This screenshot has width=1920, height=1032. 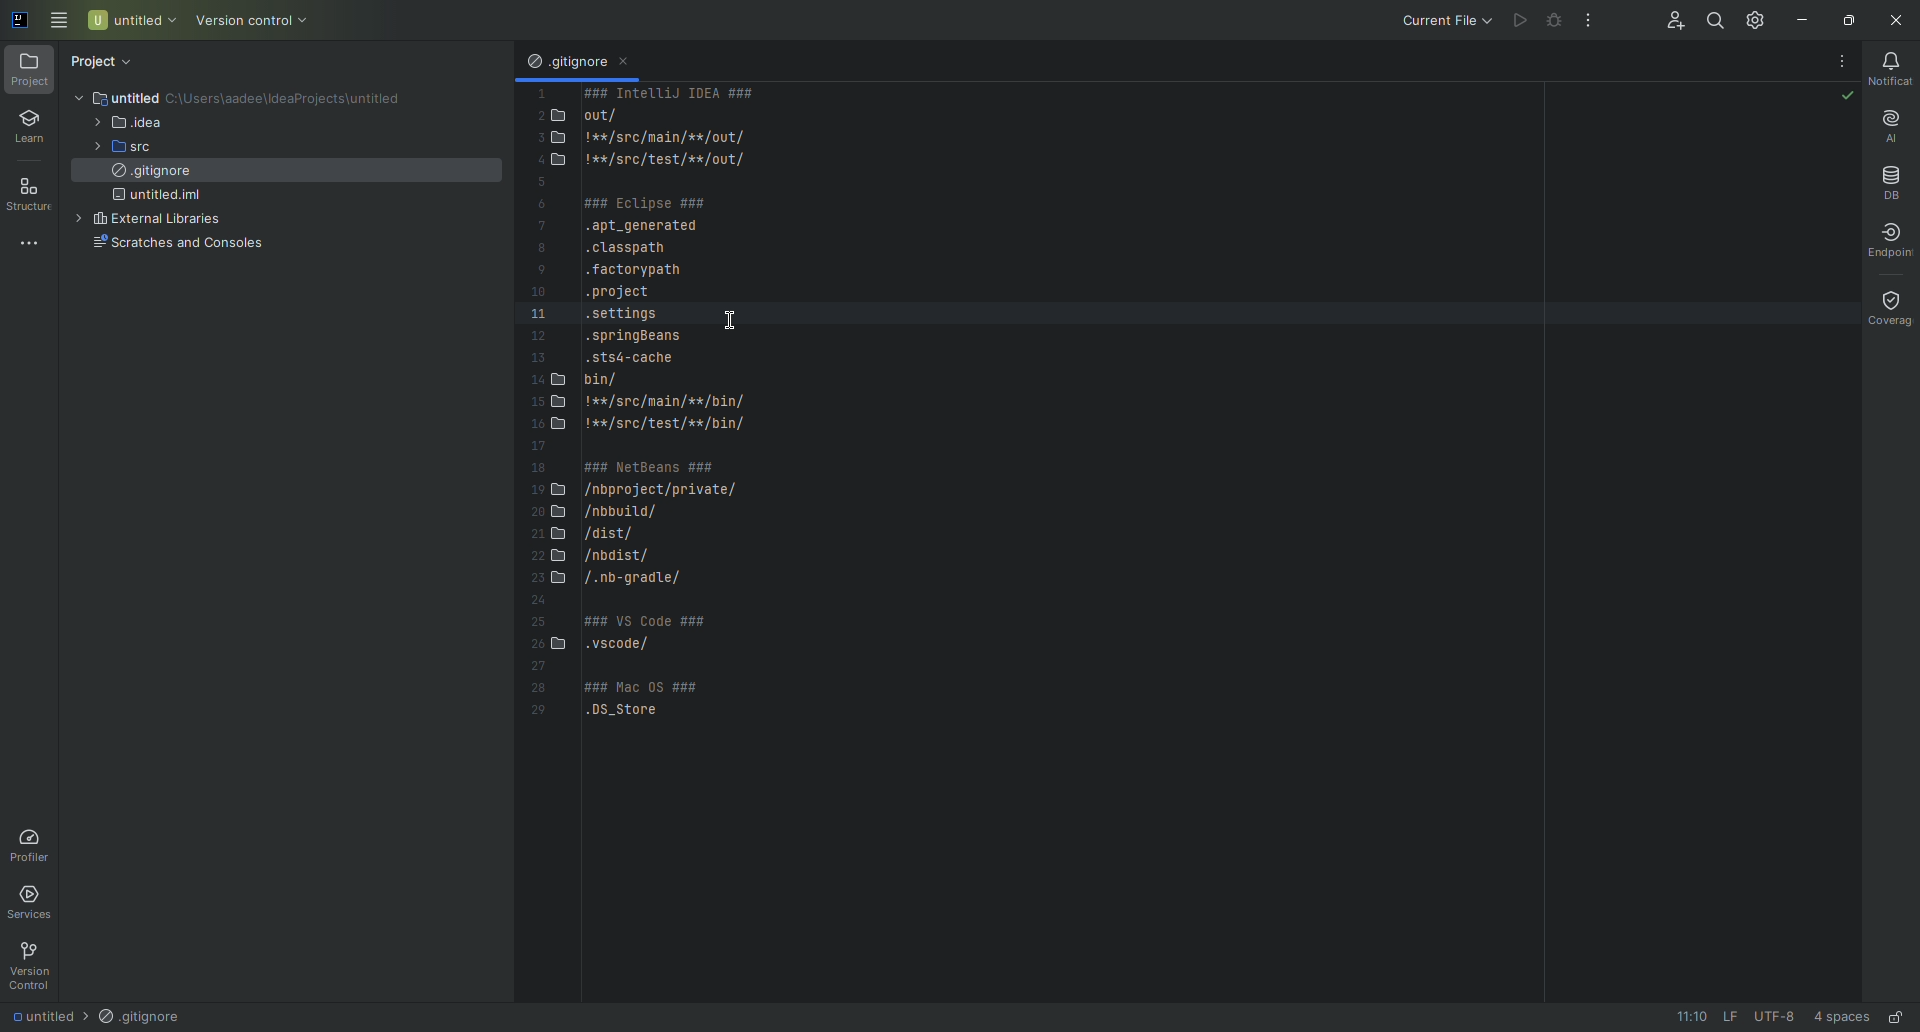 What do you see at coordinates (37, 902) in the screenshot?
I see `Services` at bounding box center [37, 902].